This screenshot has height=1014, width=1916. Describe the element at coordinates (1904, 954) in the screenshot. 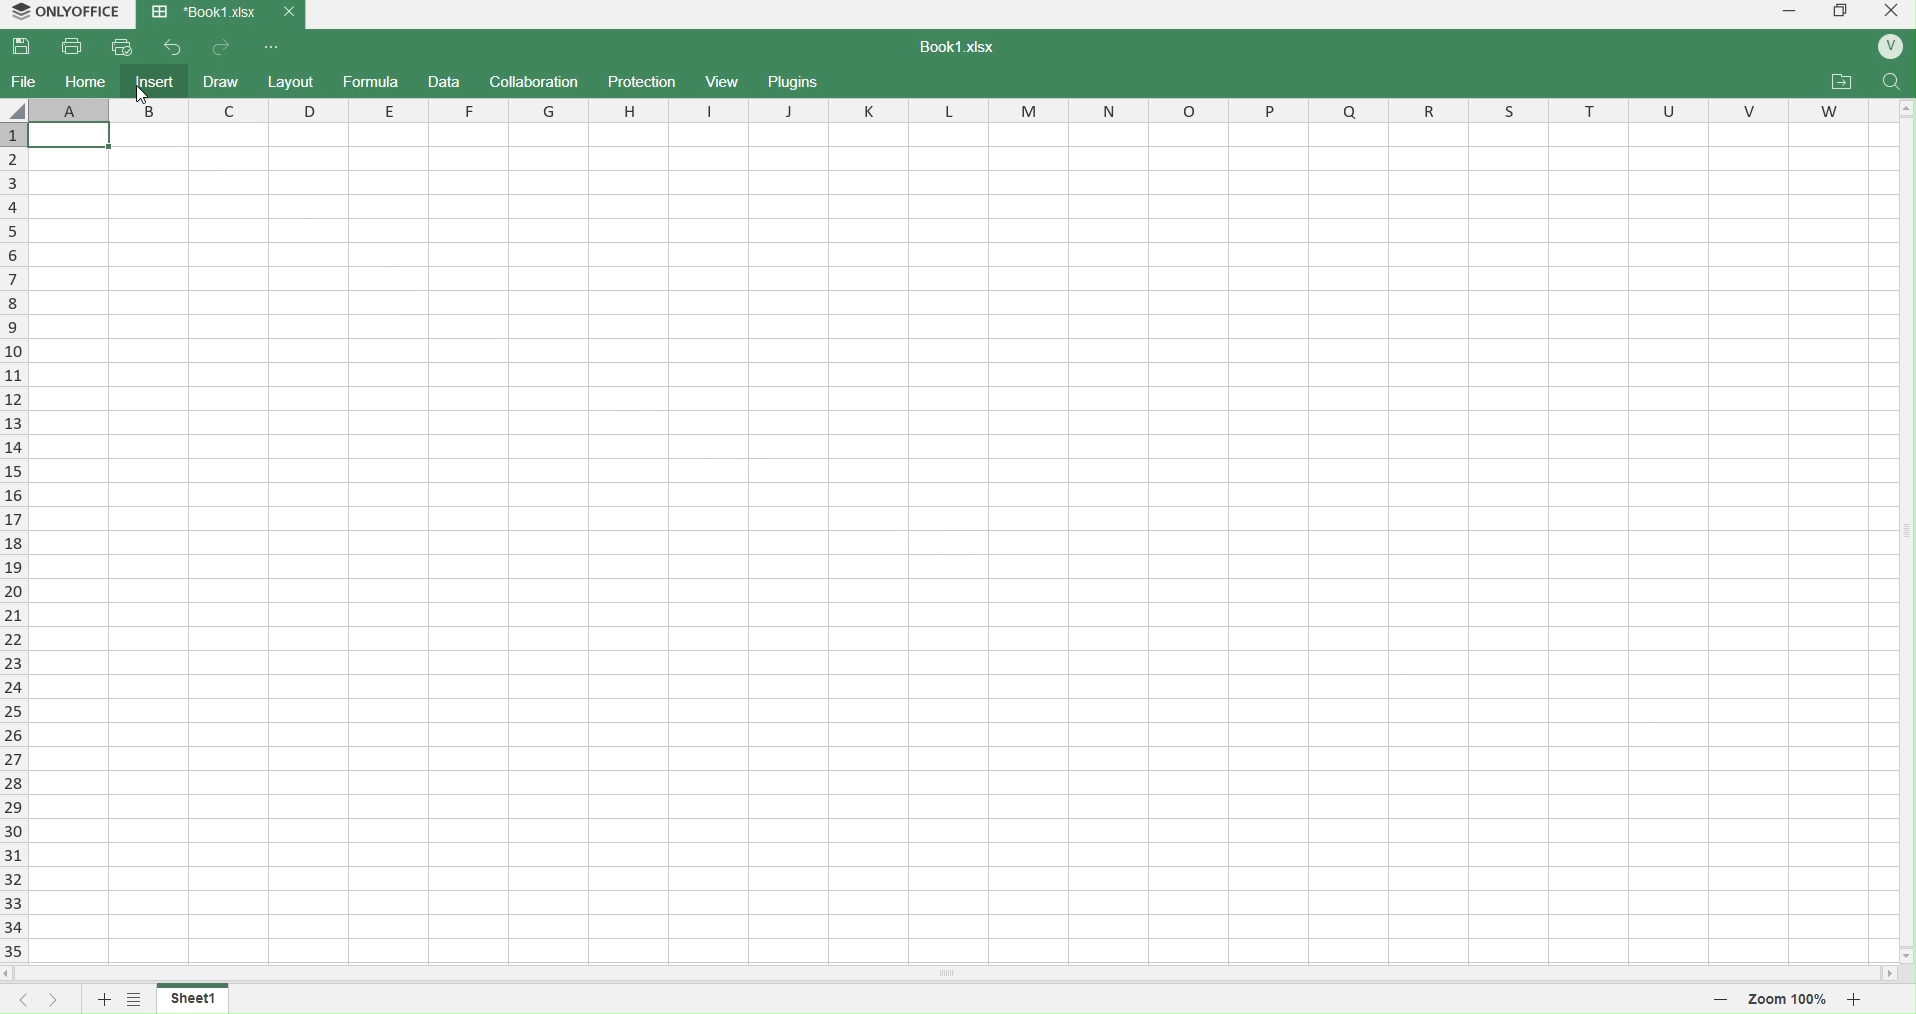

I see `move down` at that location.